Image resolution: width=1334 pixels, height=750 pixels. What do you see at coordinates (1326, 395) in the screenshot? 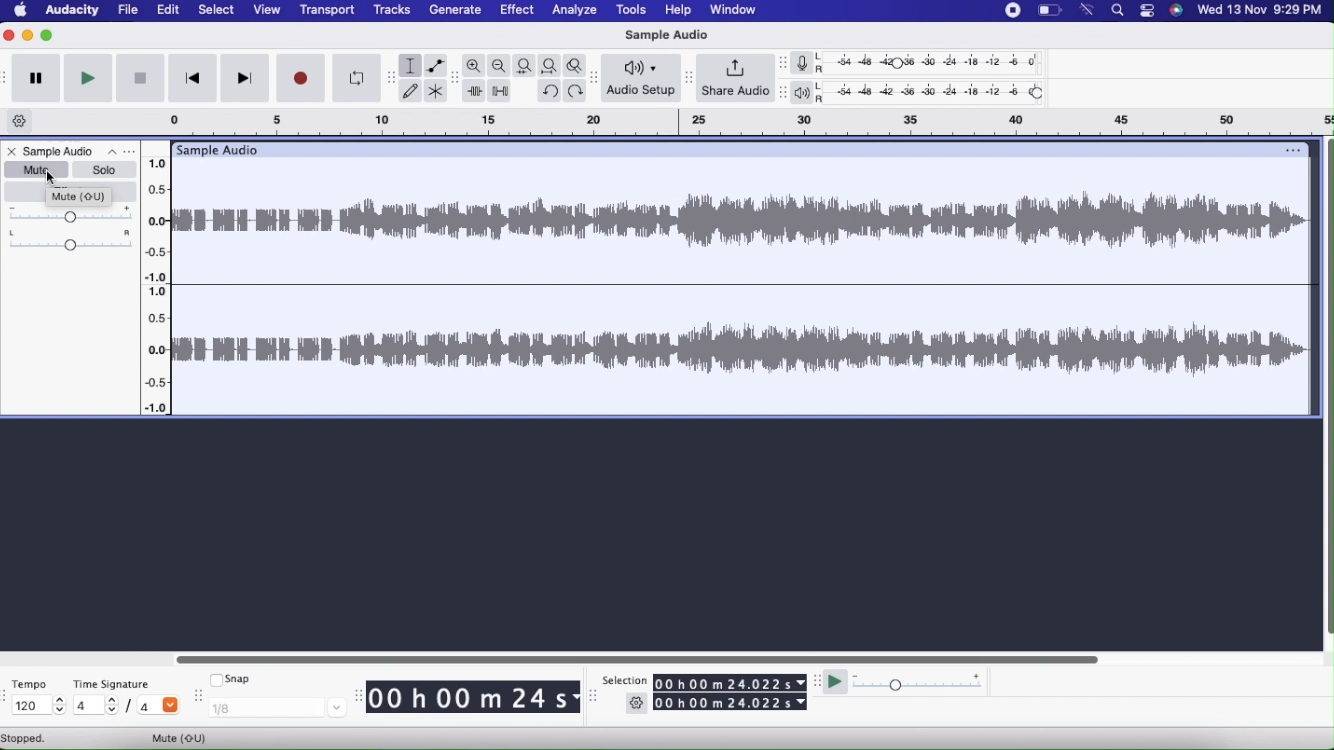
I see `vertical scrollbar` at bounding box center [1326, 395].